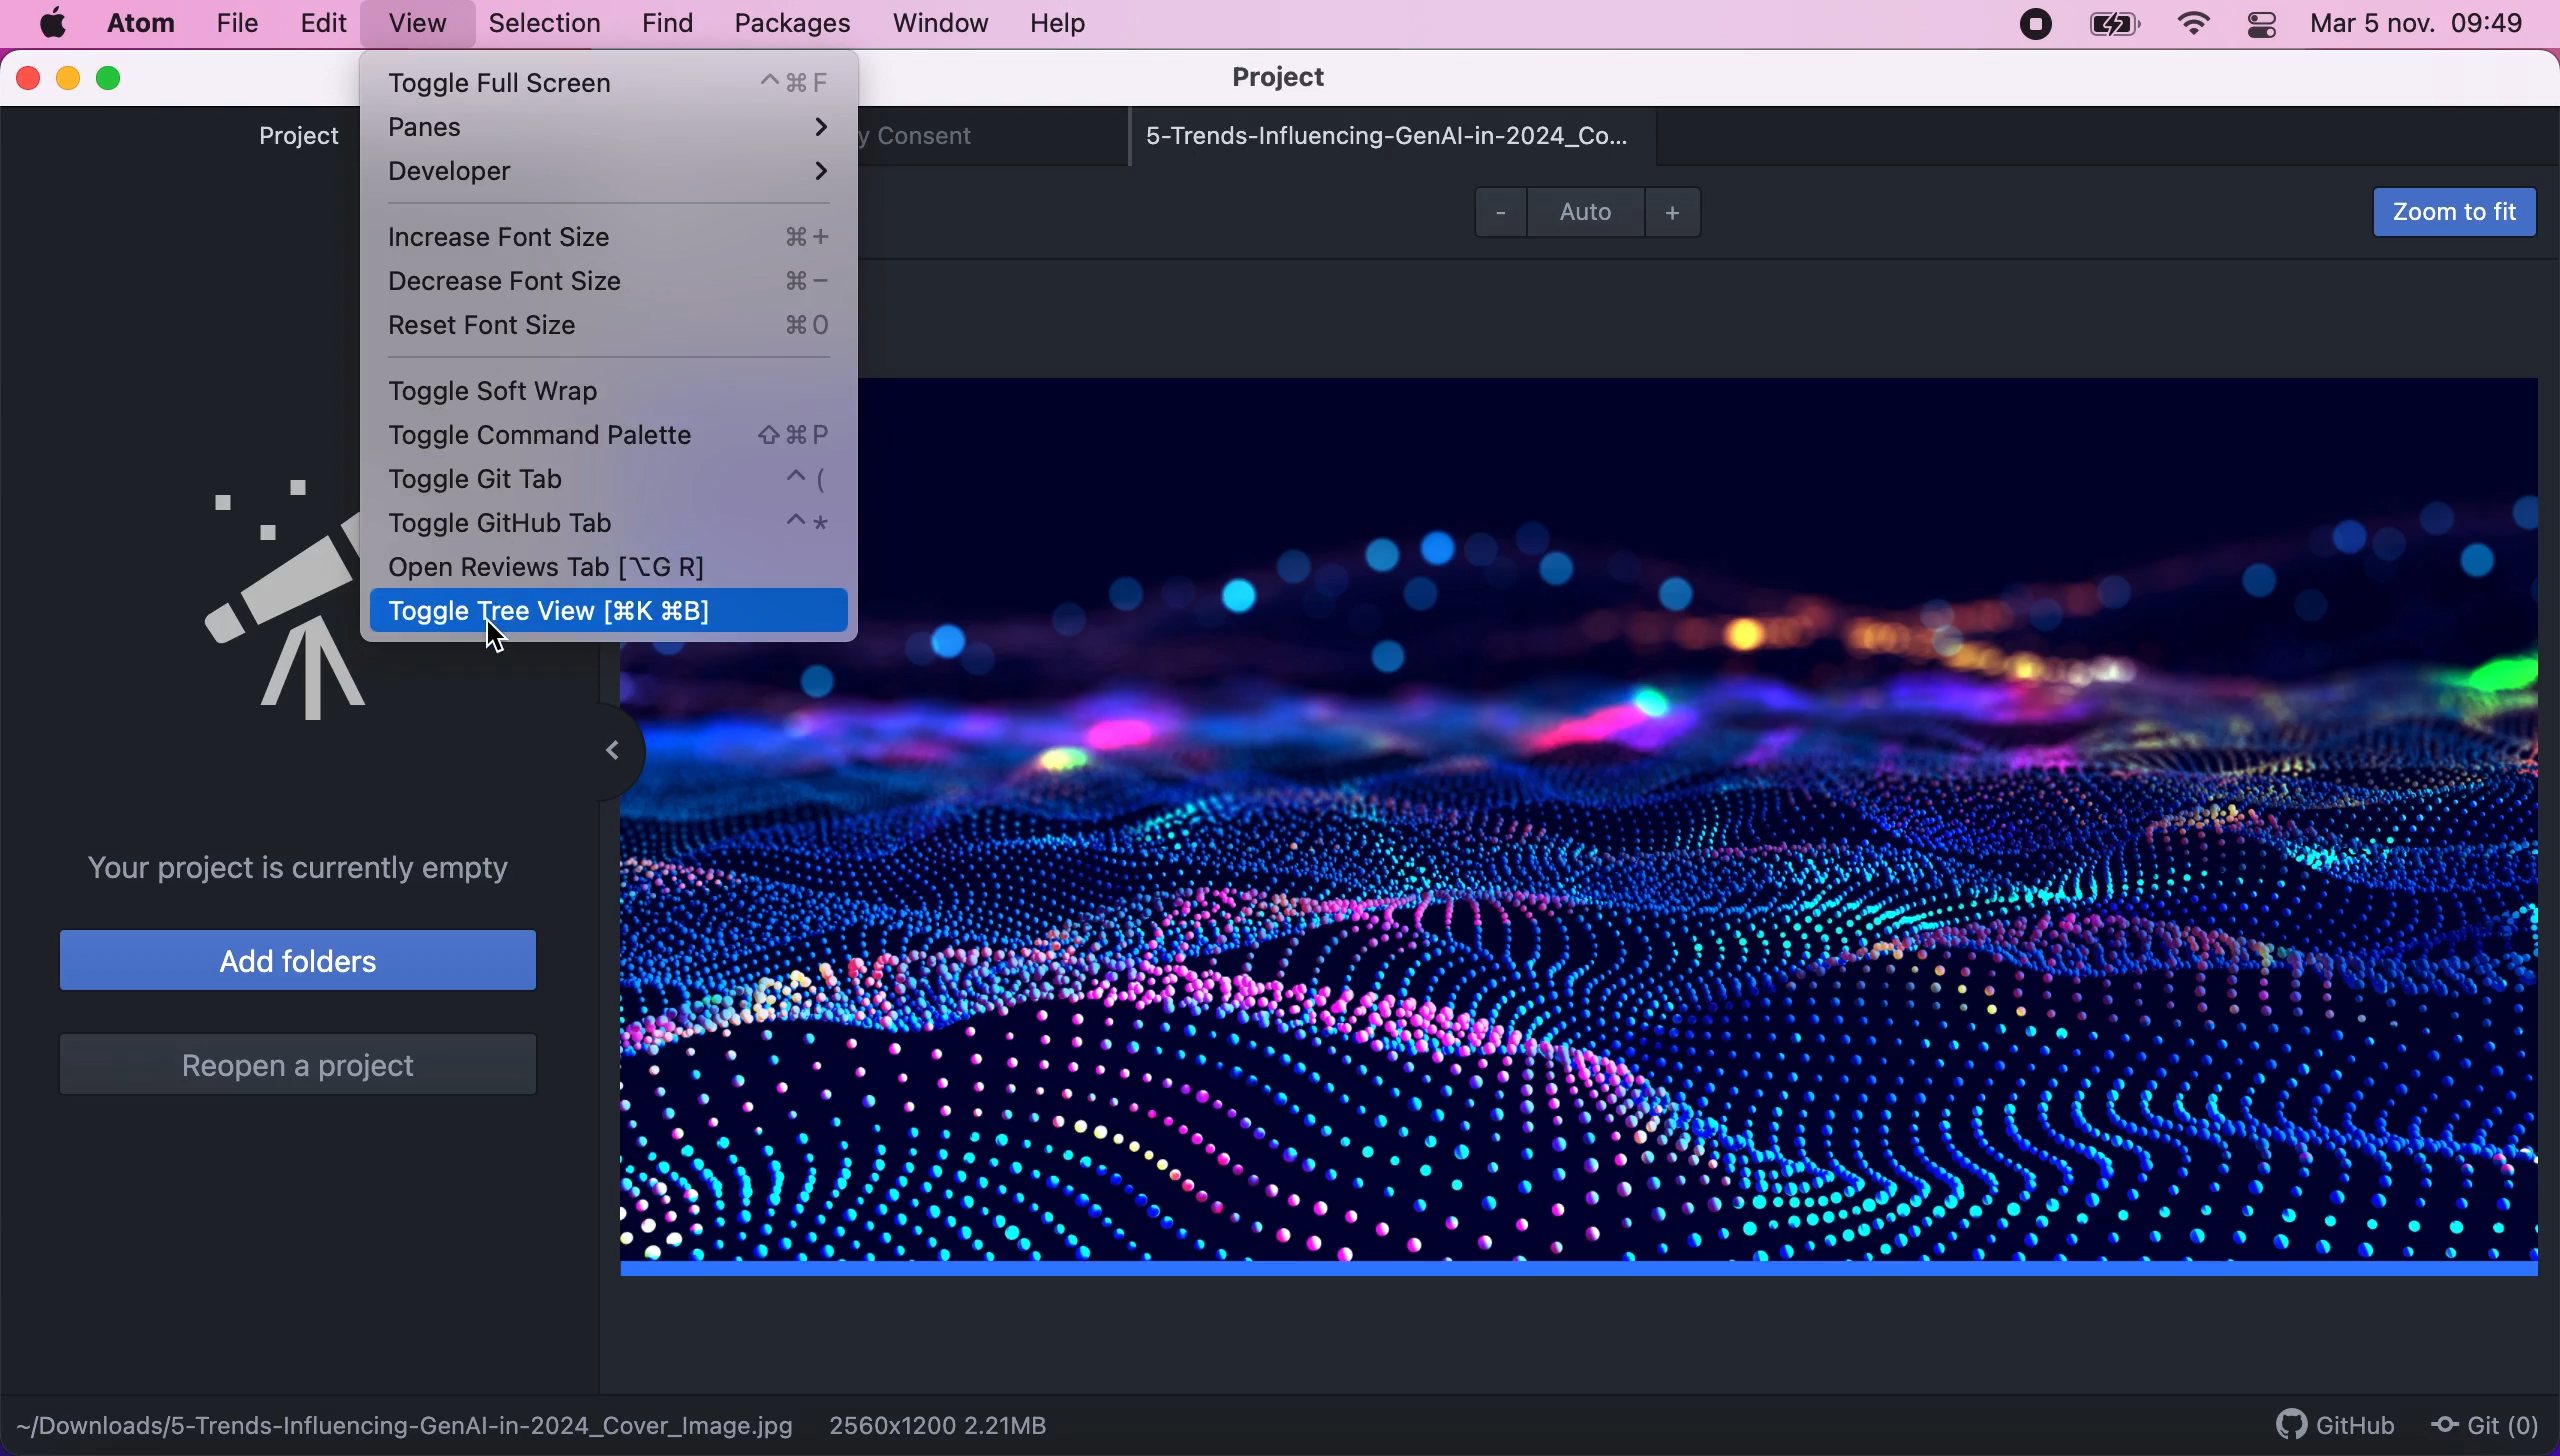 The width and height of the screenshot is (2560, 1456). I want to click on close, so click(27, 80).